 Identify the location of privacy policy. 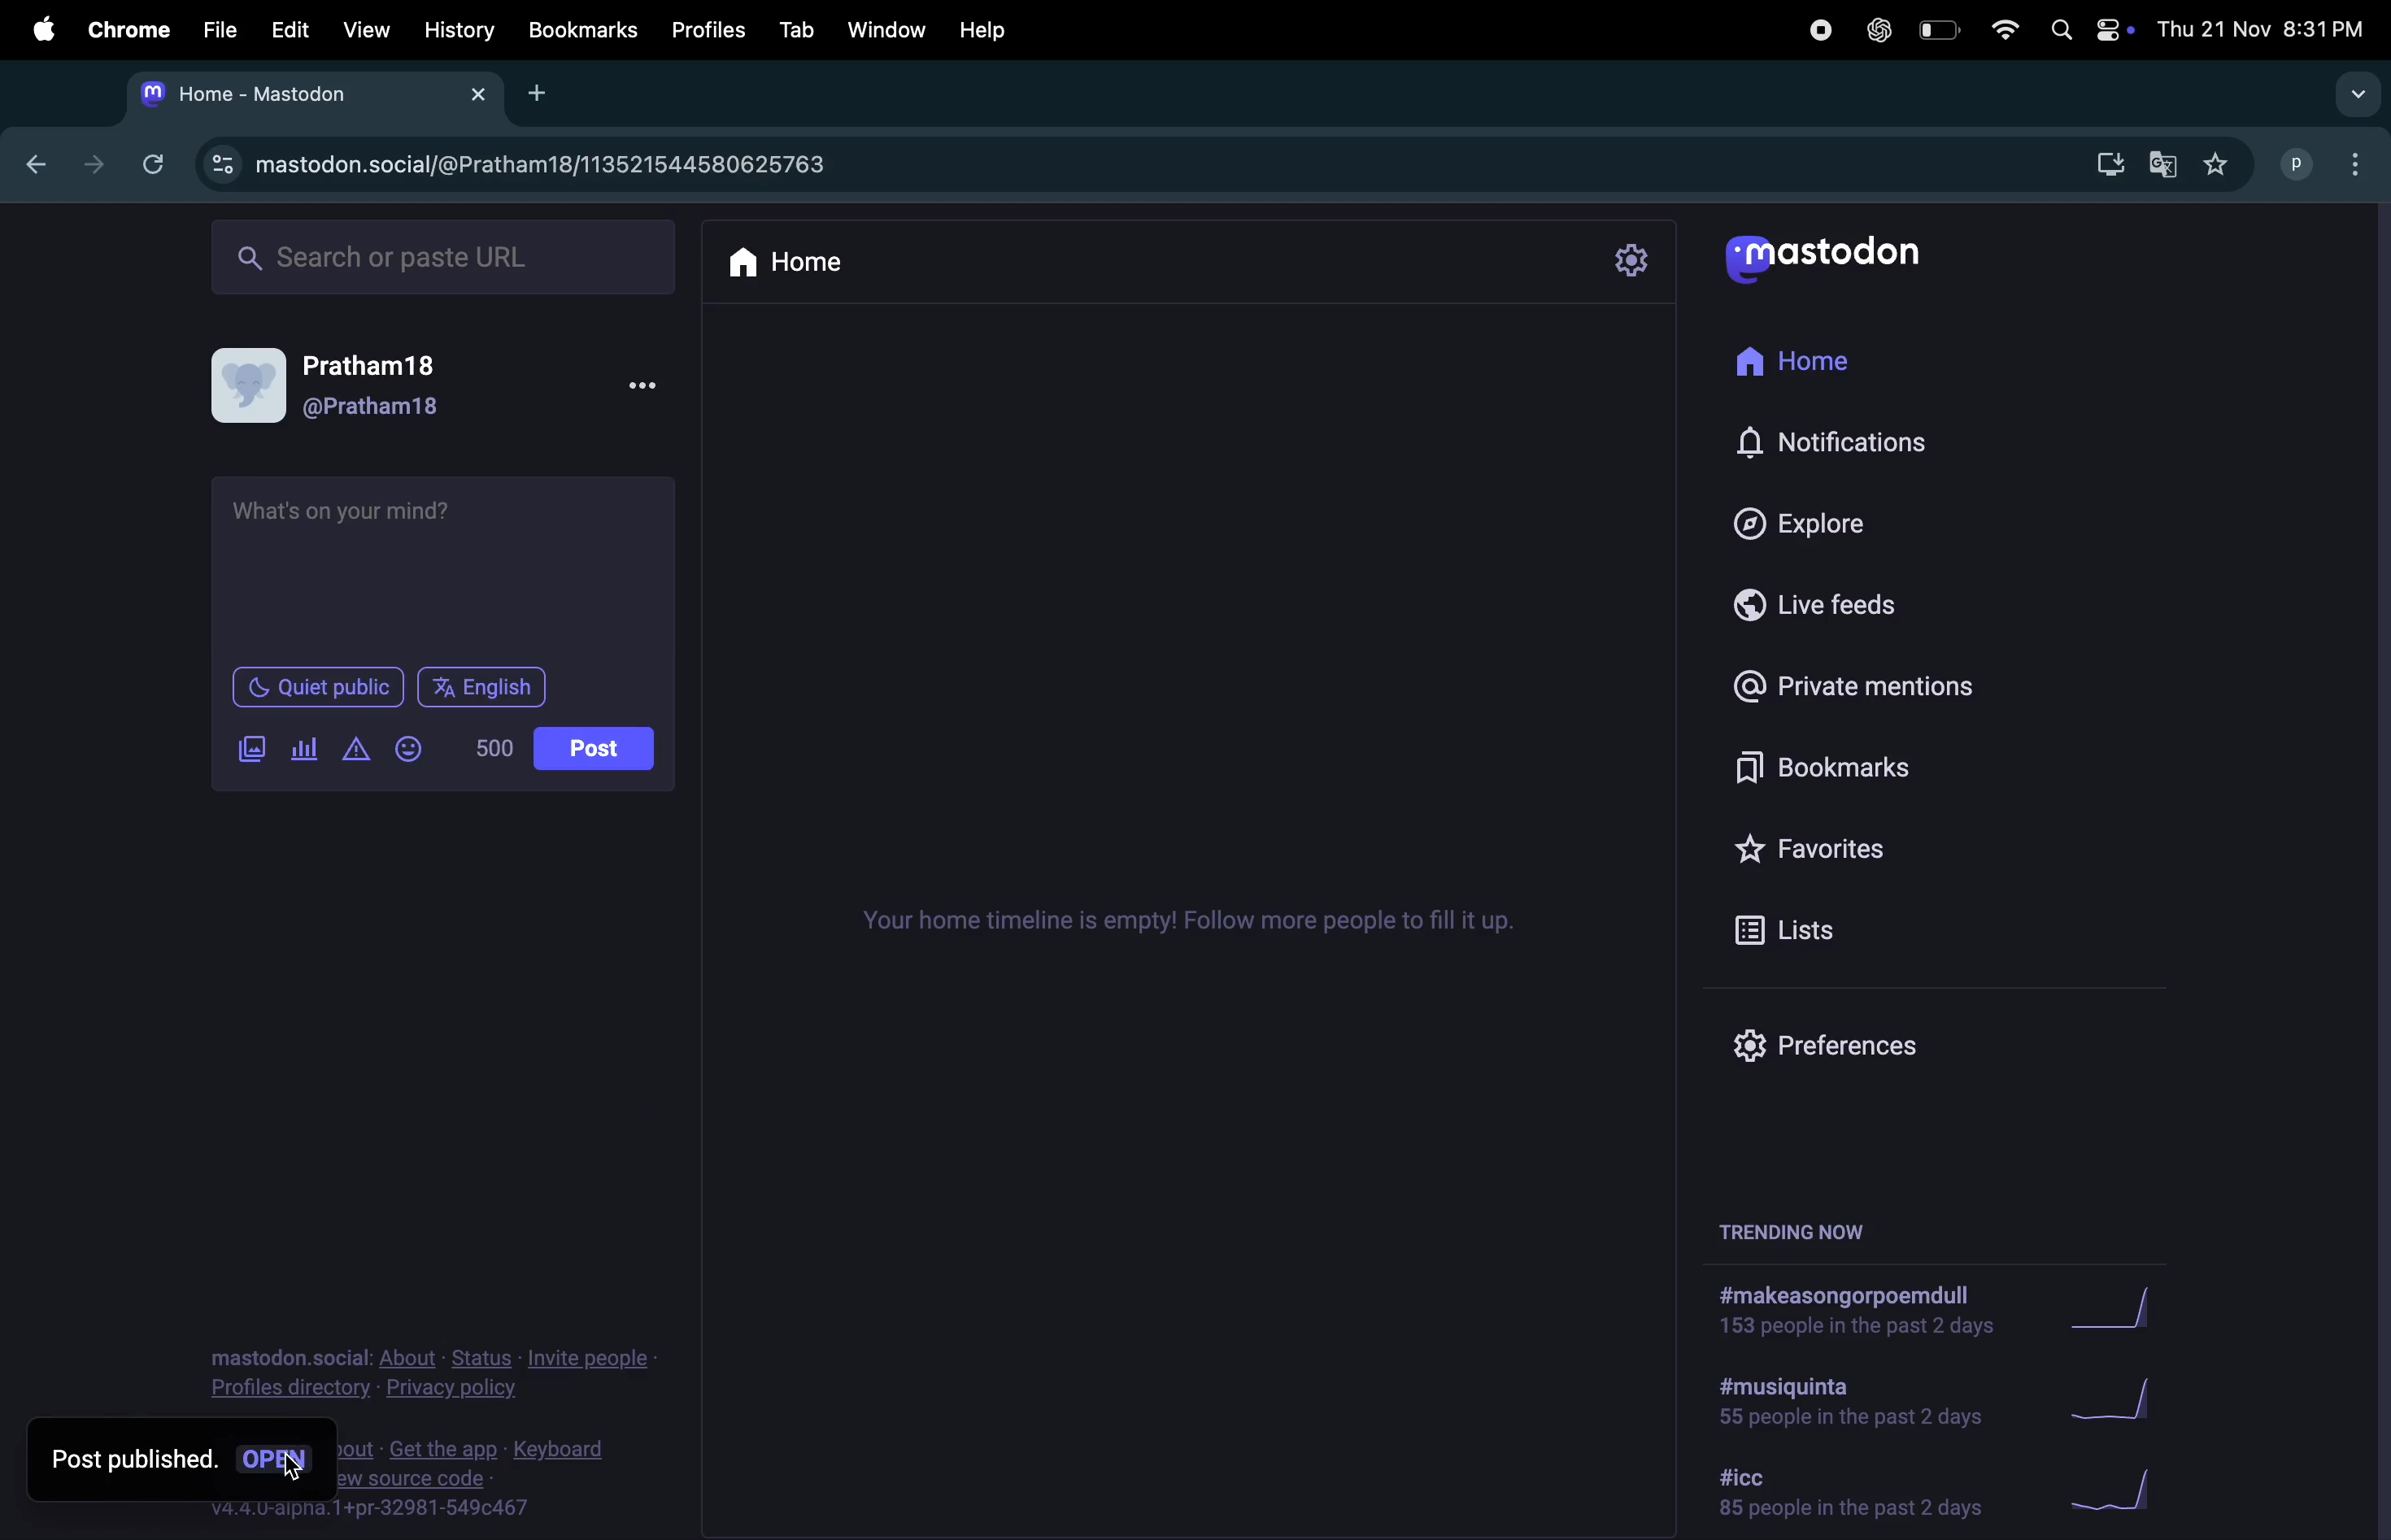
(431, 1373).